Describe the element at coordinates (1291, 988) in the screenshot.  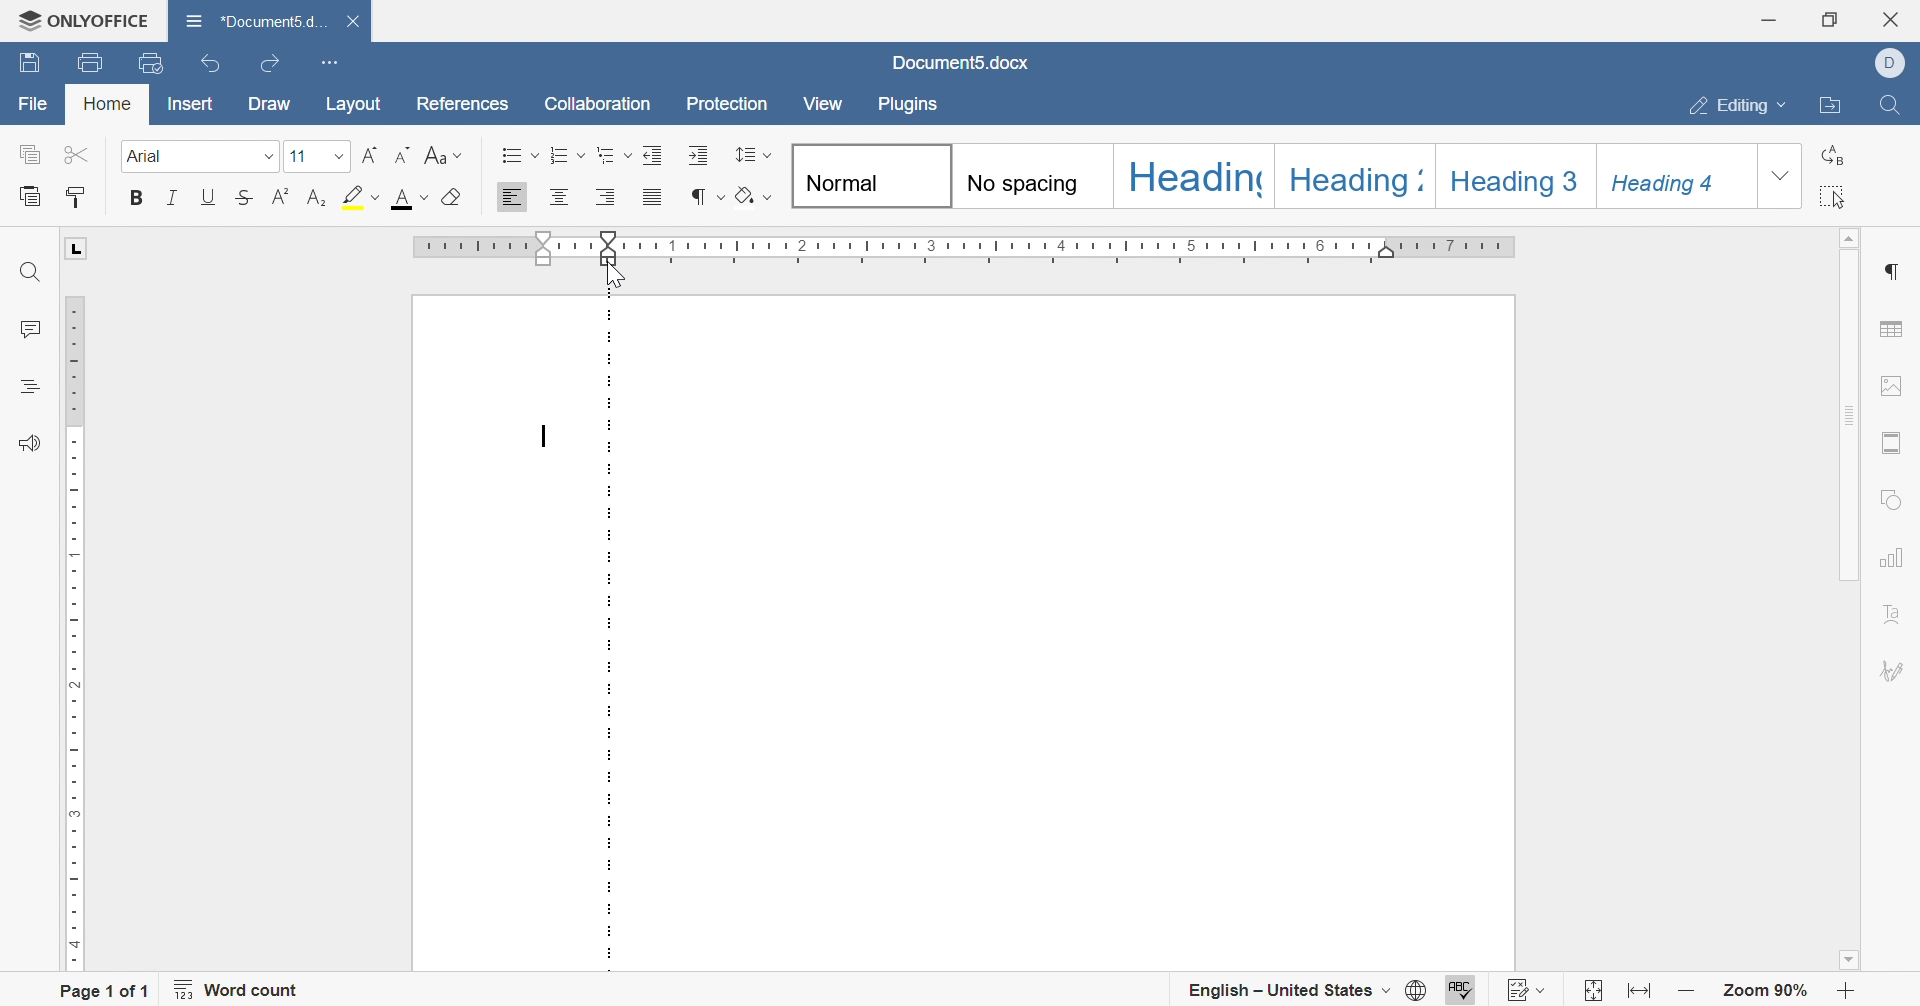
I see `set text language` at that location.